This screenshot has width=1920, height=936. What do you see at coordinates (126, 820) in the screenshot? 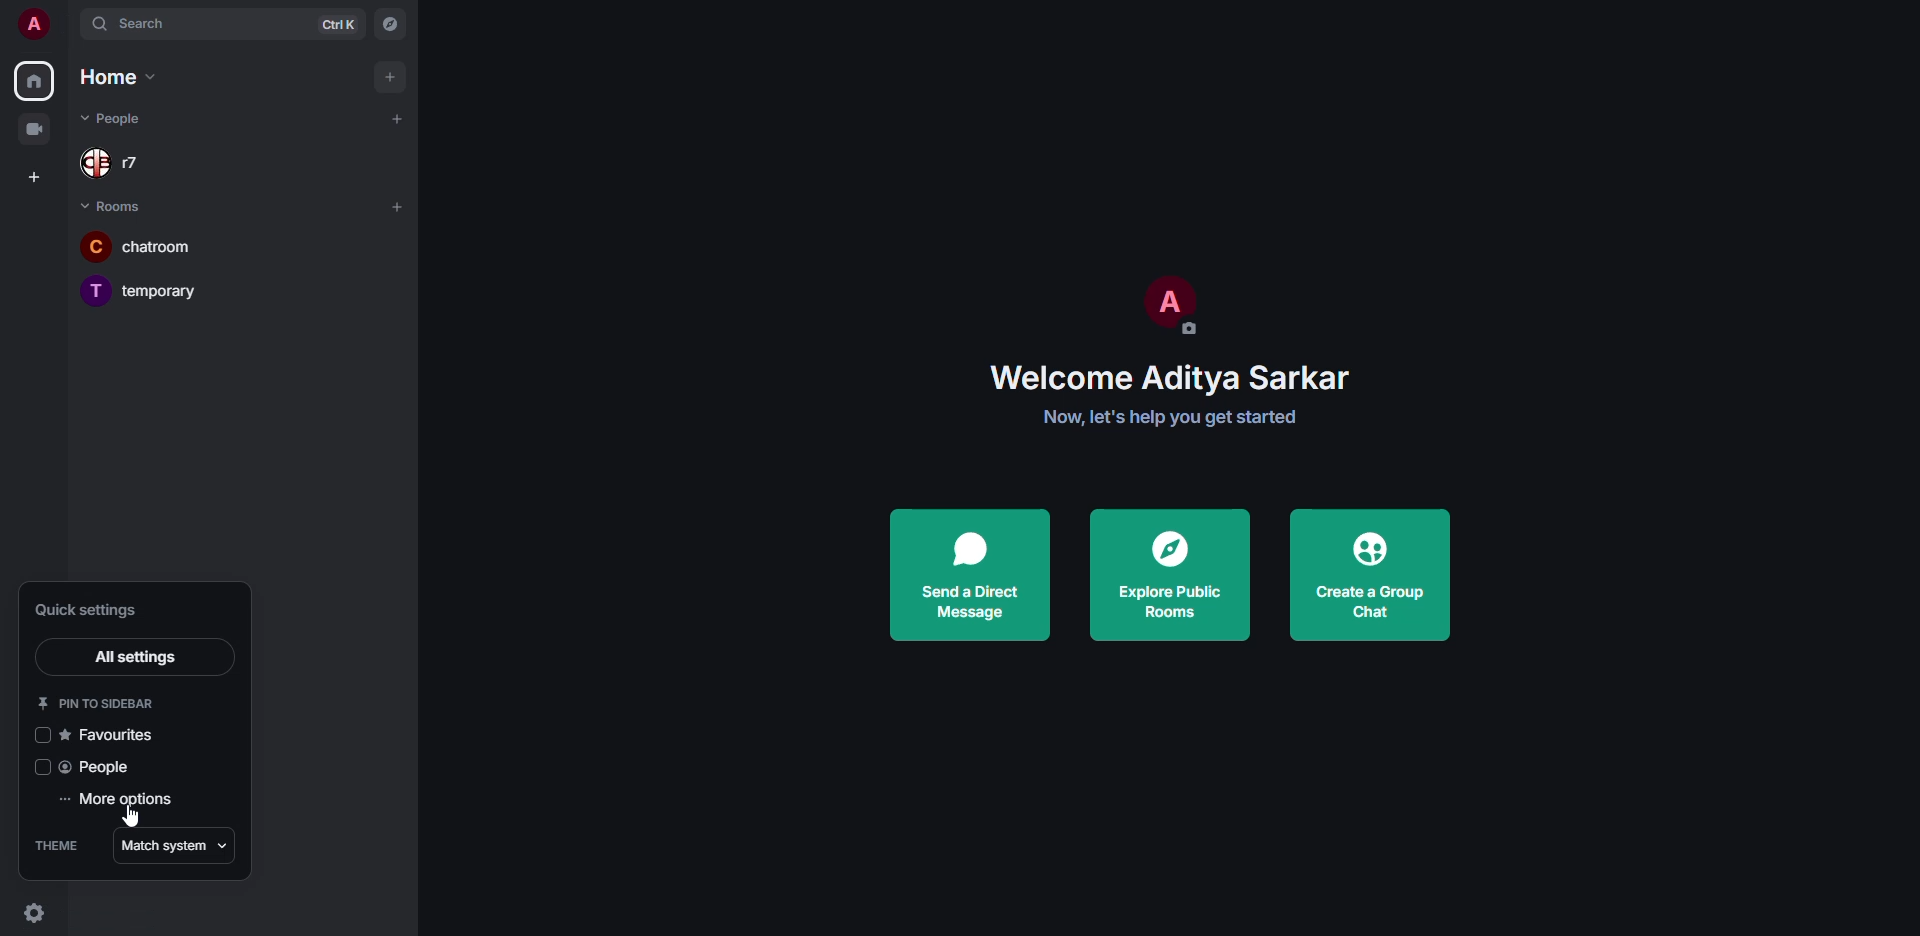
I see `cursor` at bounding box center [126, 820].